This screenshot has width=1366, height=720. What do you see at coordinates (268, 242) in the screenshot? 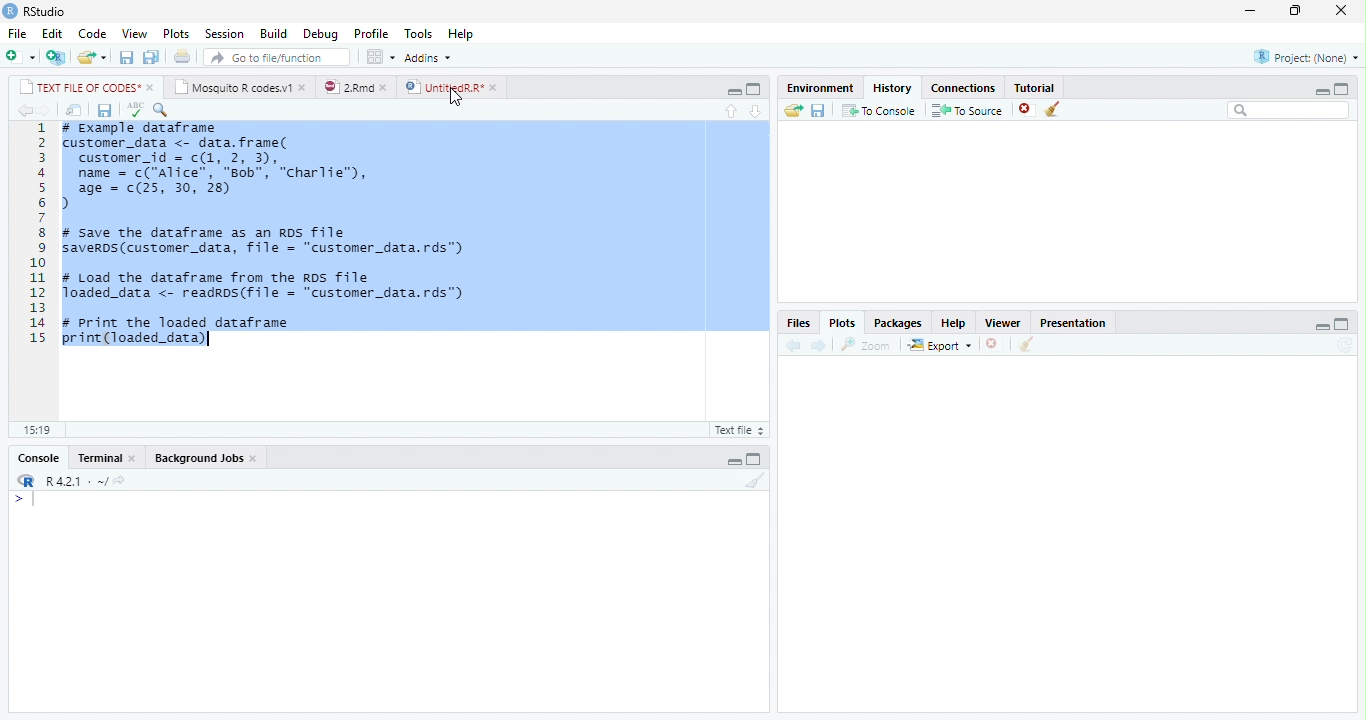
I see `# Save the dataframe as an RDS file
saverDs(customer_data, file = "customer_data.rds")` at bounding box center [268, 242].